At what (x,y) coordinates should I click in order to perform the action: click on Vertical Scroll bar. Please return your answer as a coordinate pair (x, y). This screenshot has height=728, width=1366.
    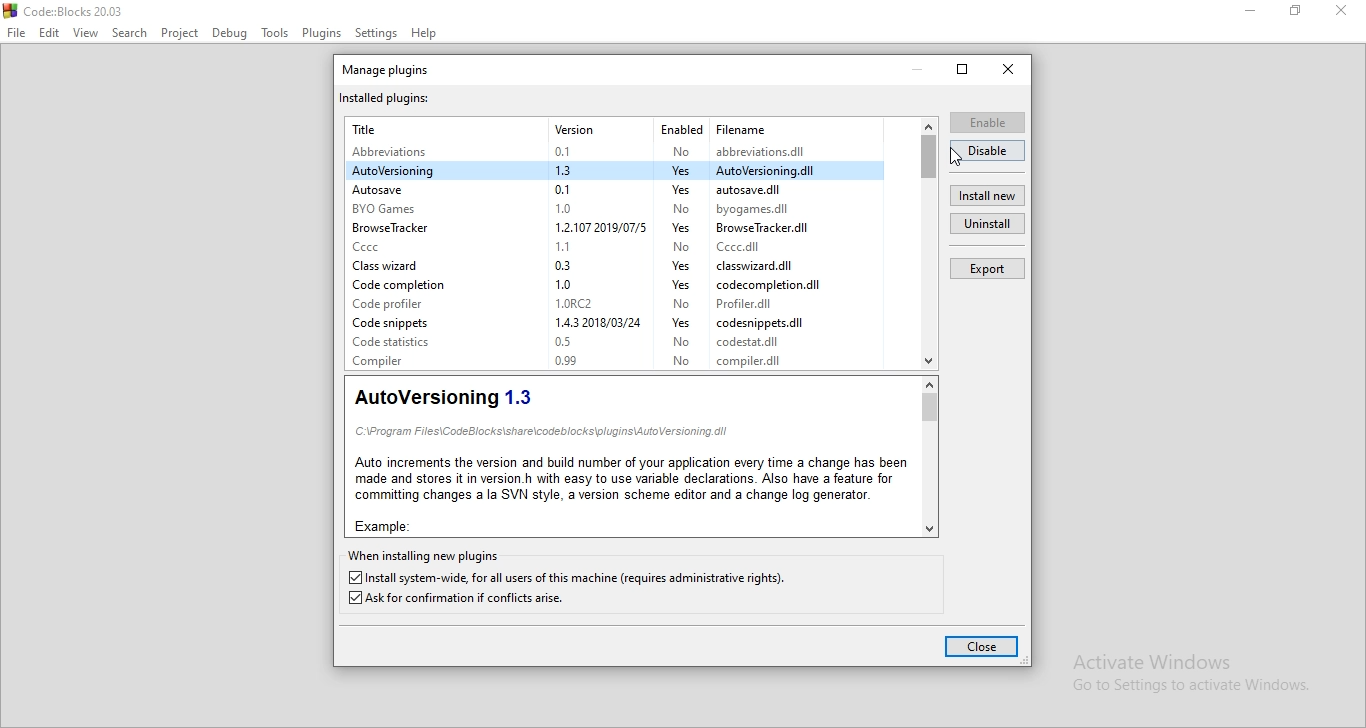
    Looking at the image, I should click on (929, 407).